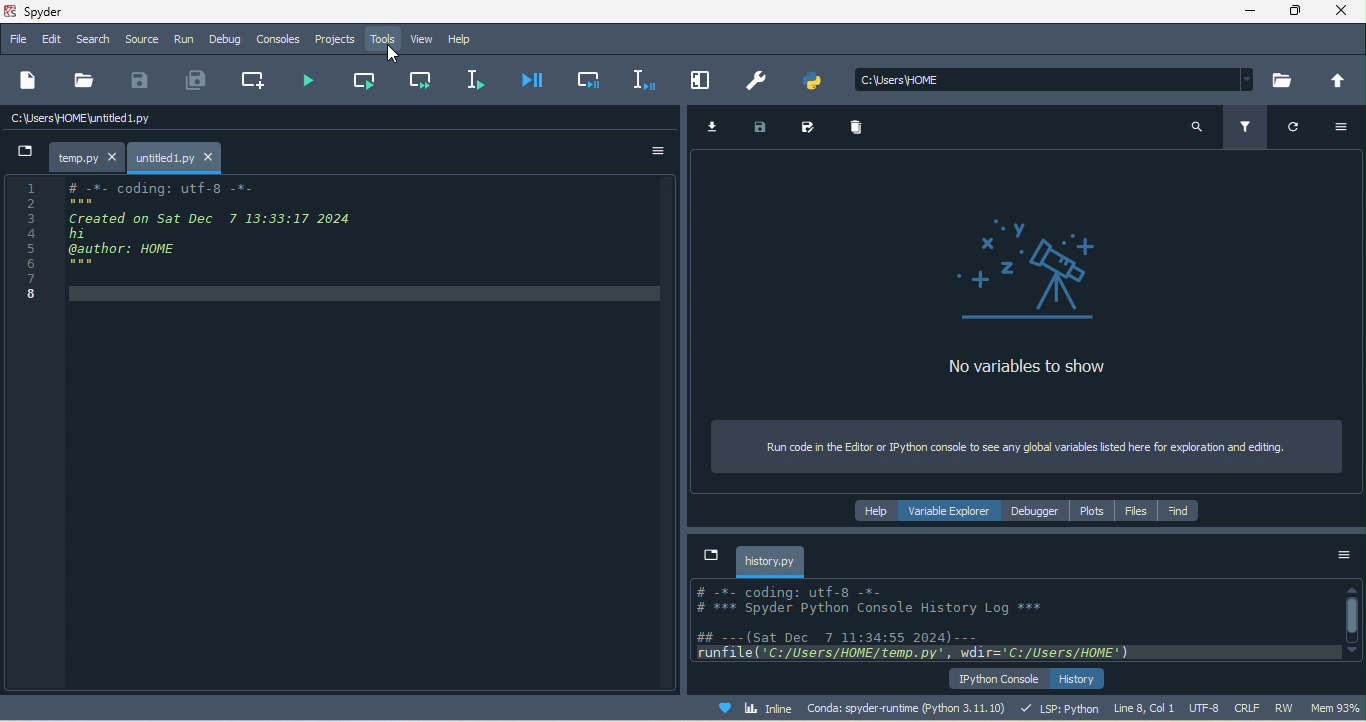 This screenshot has height=722, width=1366. What do you see at coordinates (1010, 619) in the screenshot?
I see `ipython console pane text` at bounding box center [1010, 619].